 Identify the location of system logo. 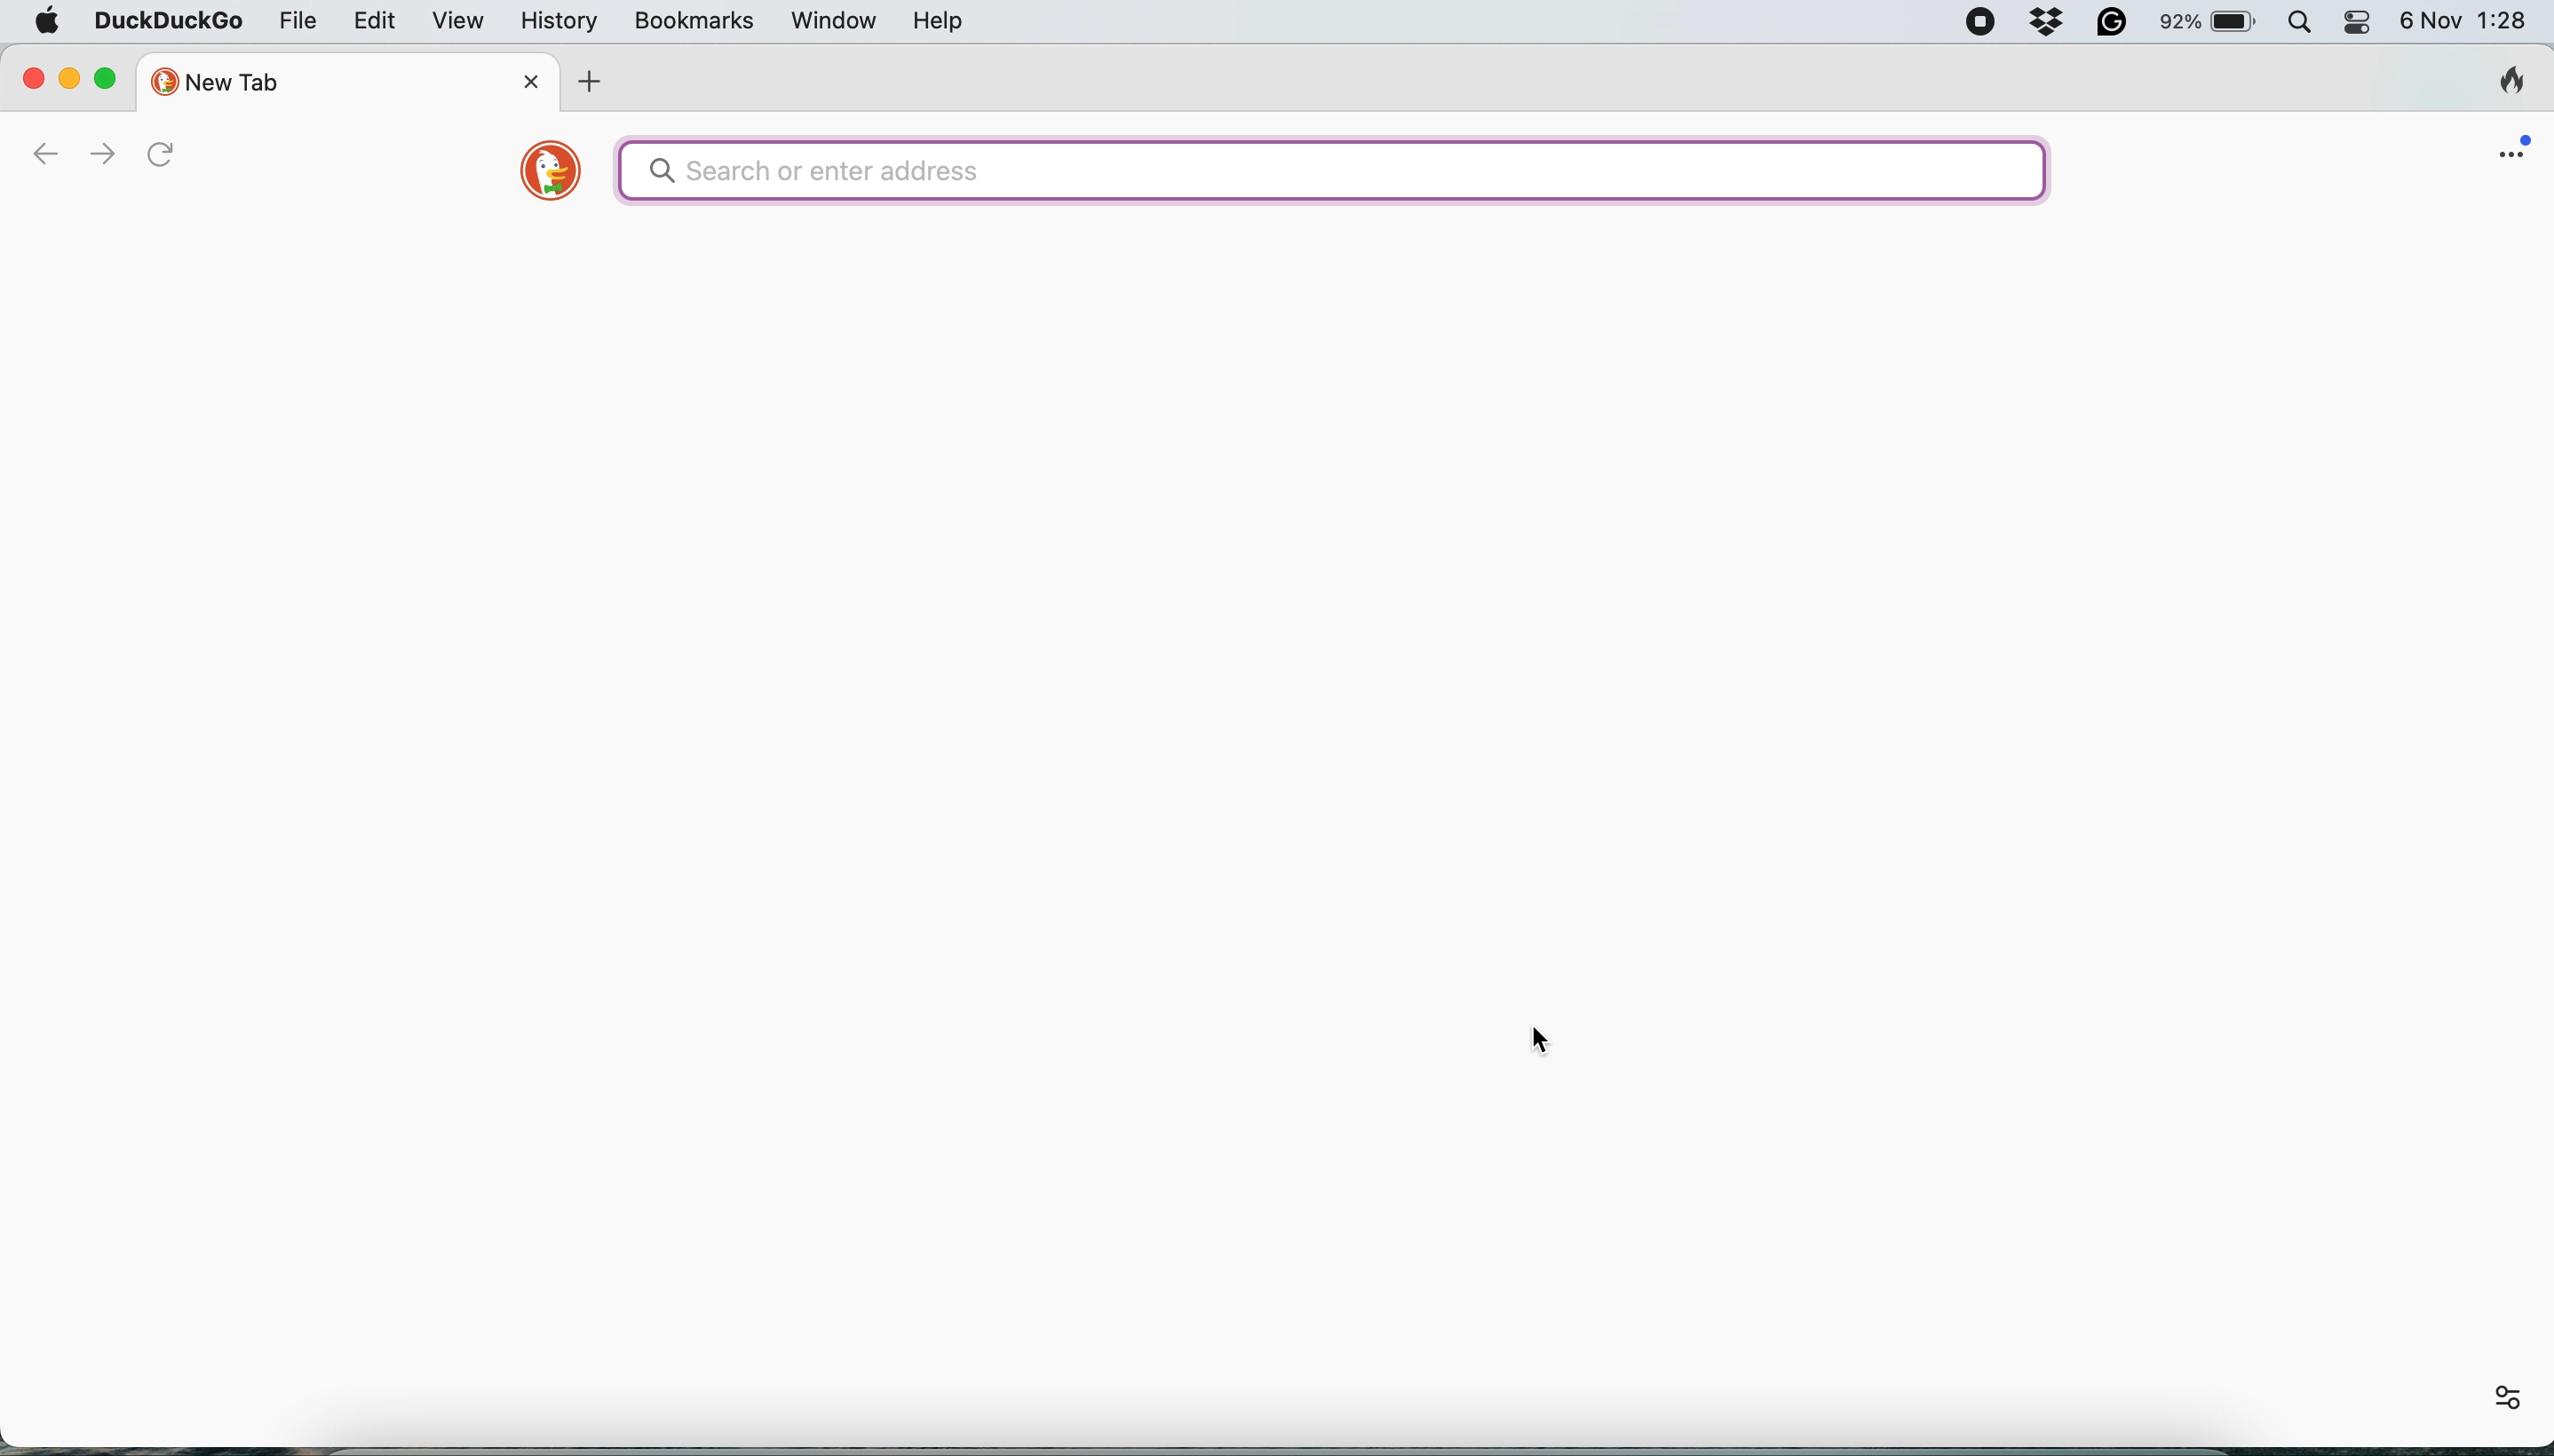
(48, 21).